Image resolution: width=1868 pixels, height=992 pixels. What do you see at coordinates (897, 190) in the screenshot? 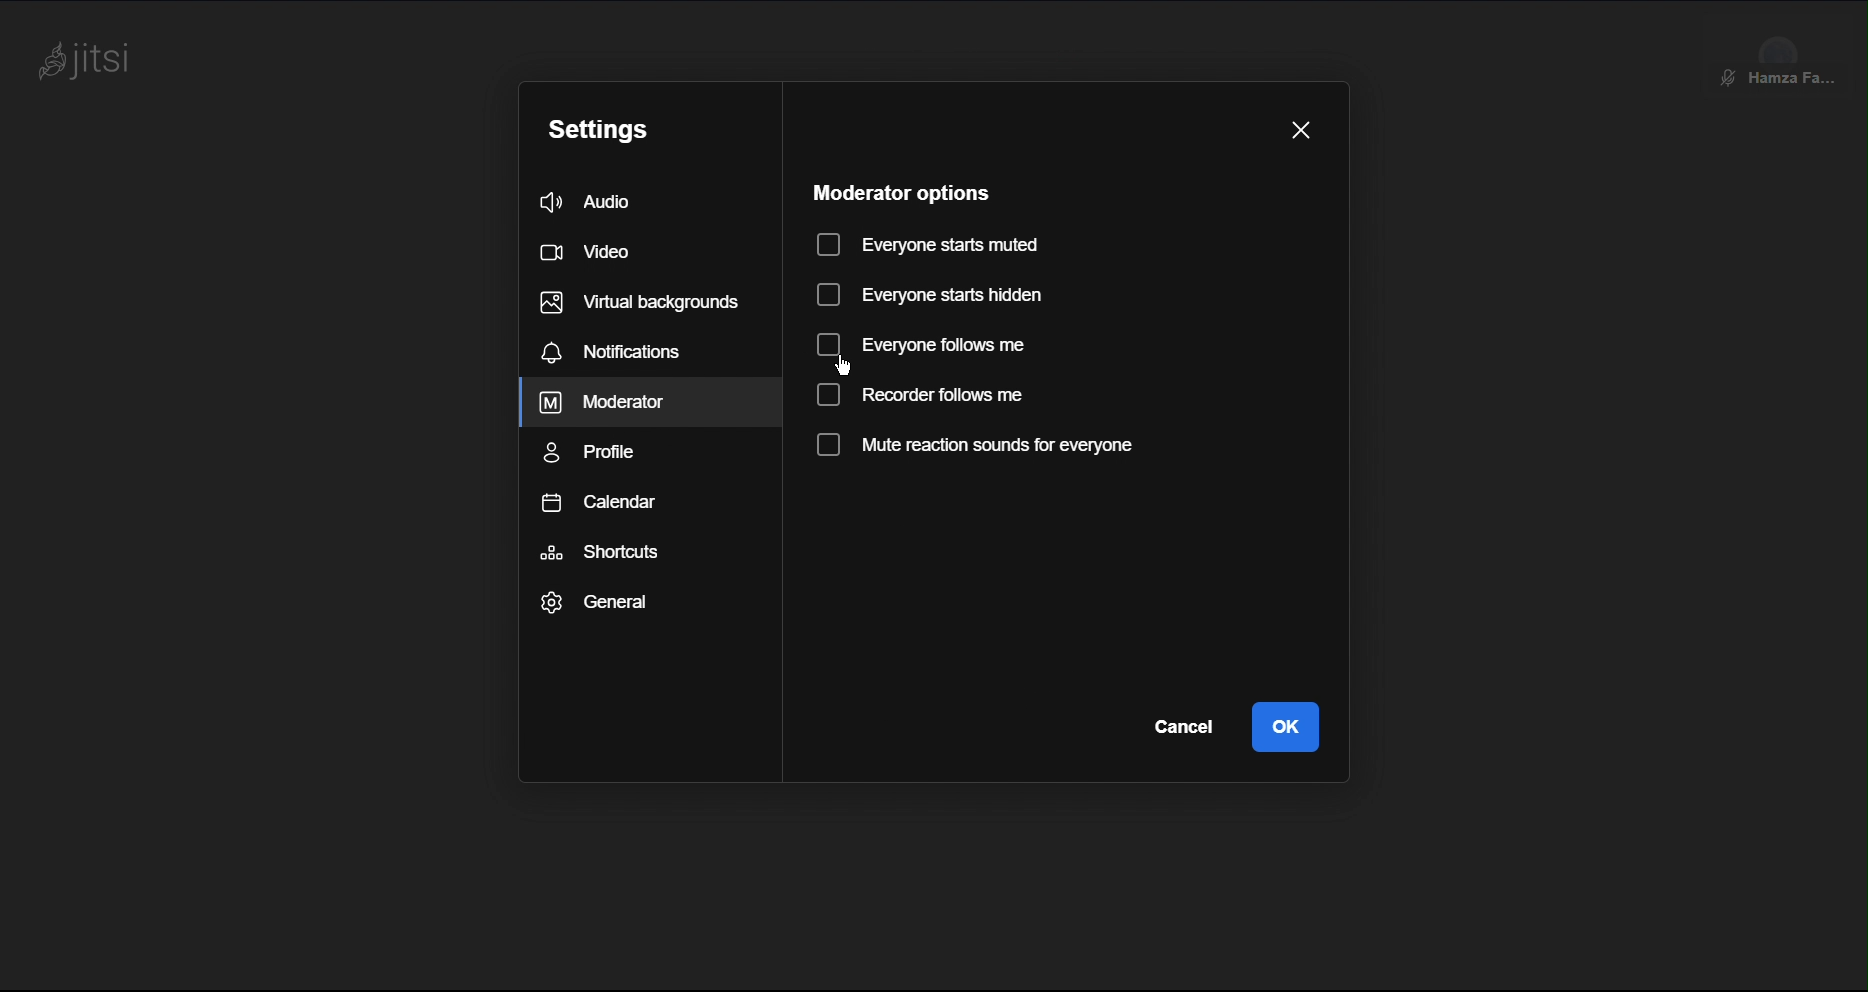
I see `Moderator options` at bounding box center [897, 190].